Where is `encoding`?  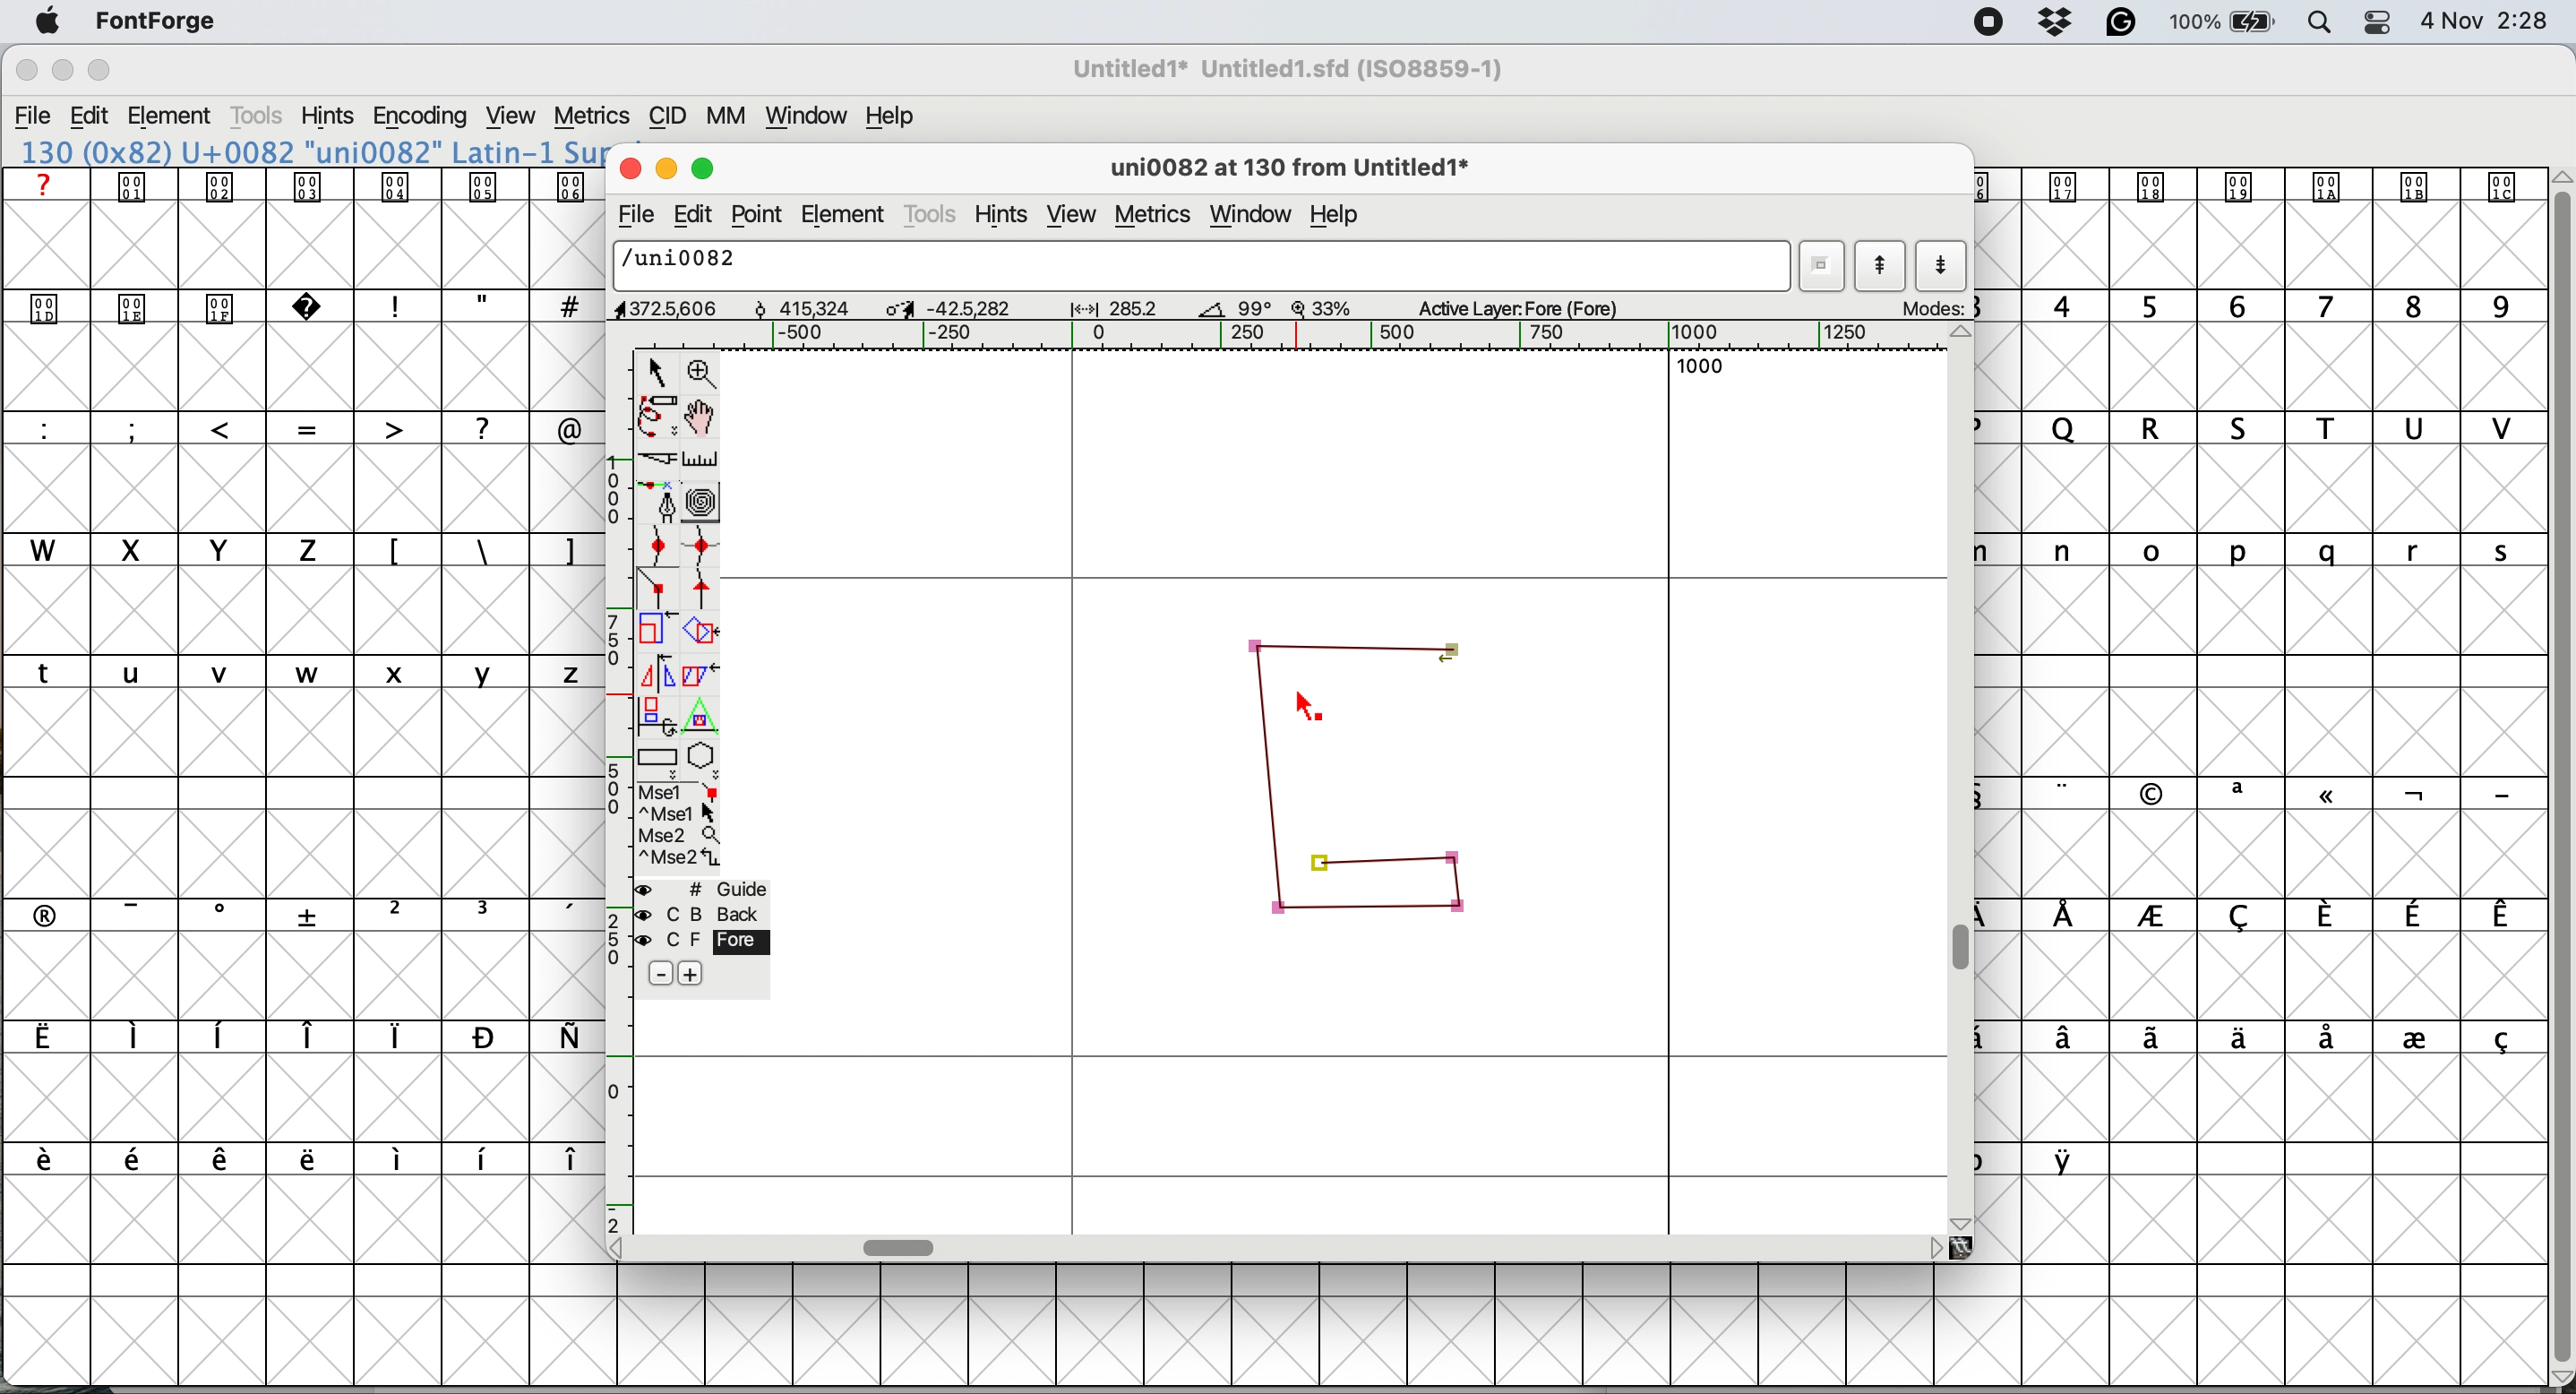 encoding is located at coordinates (422, 117).